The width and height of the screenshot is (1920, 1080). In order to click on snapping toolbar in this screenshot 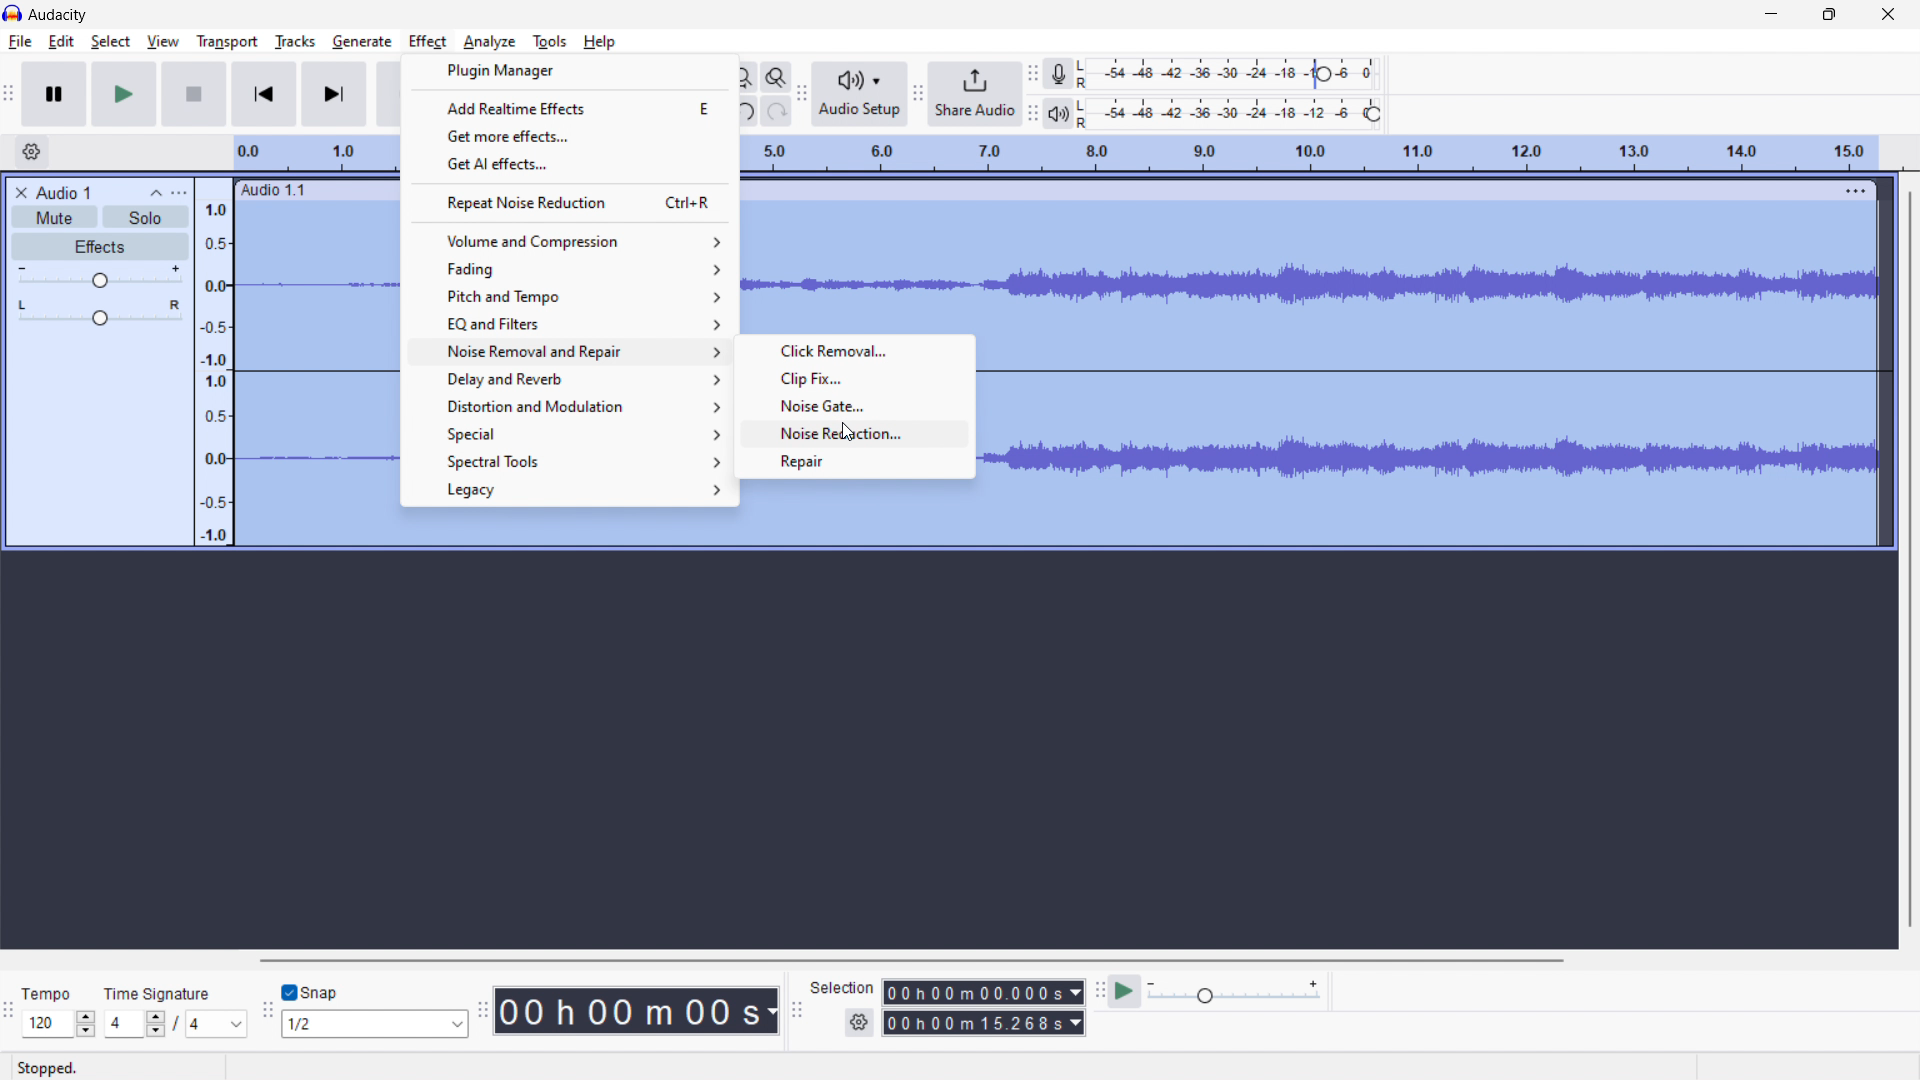, I will do `click(268, 1008)`.